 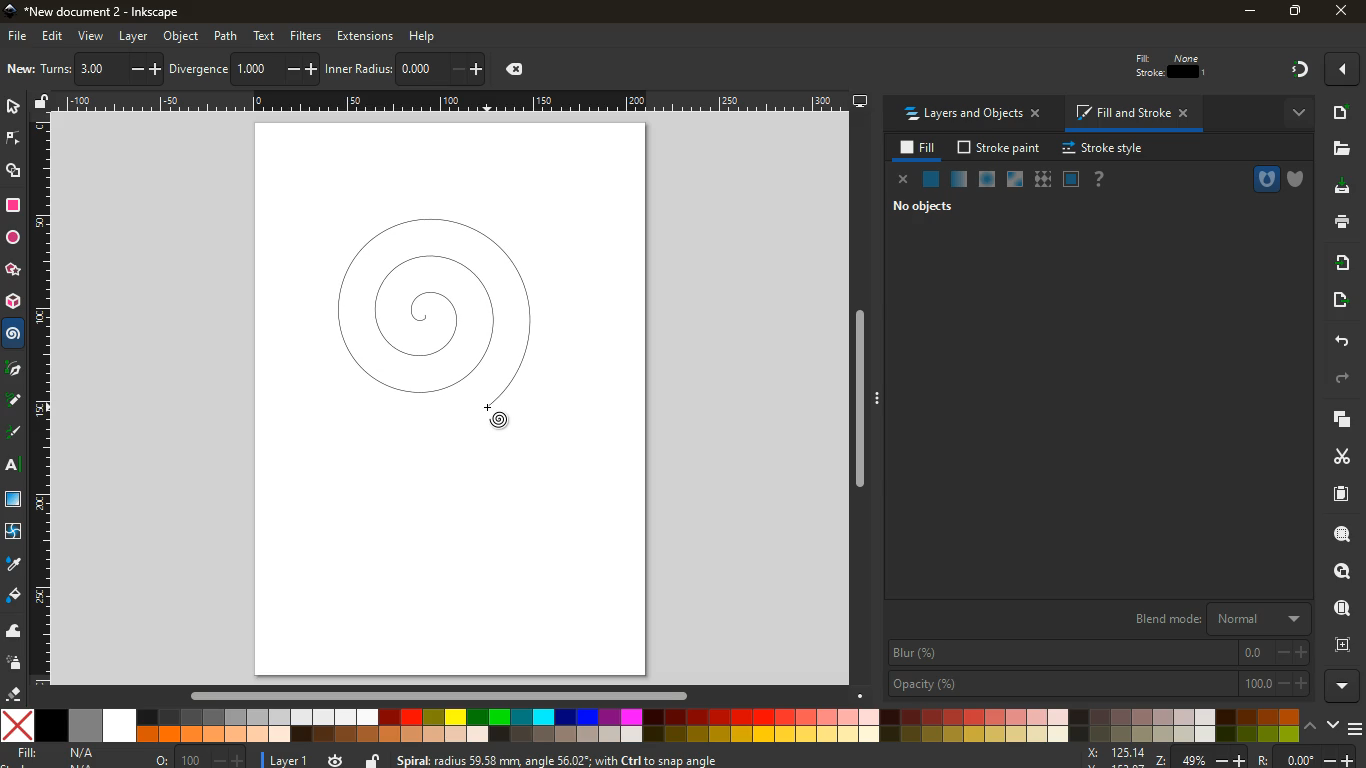 I want to click on help, so click(x=431, y=35).